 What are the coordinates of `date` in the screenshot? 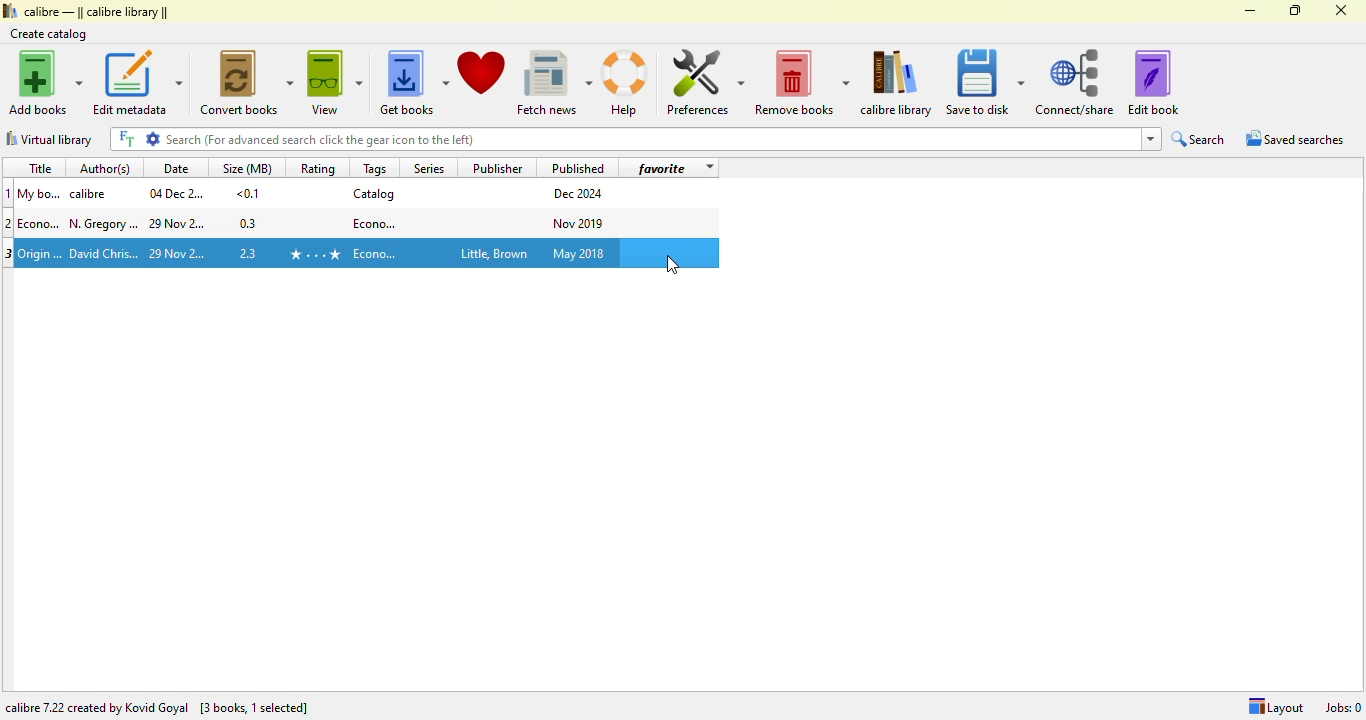 It's located at (176, 168).